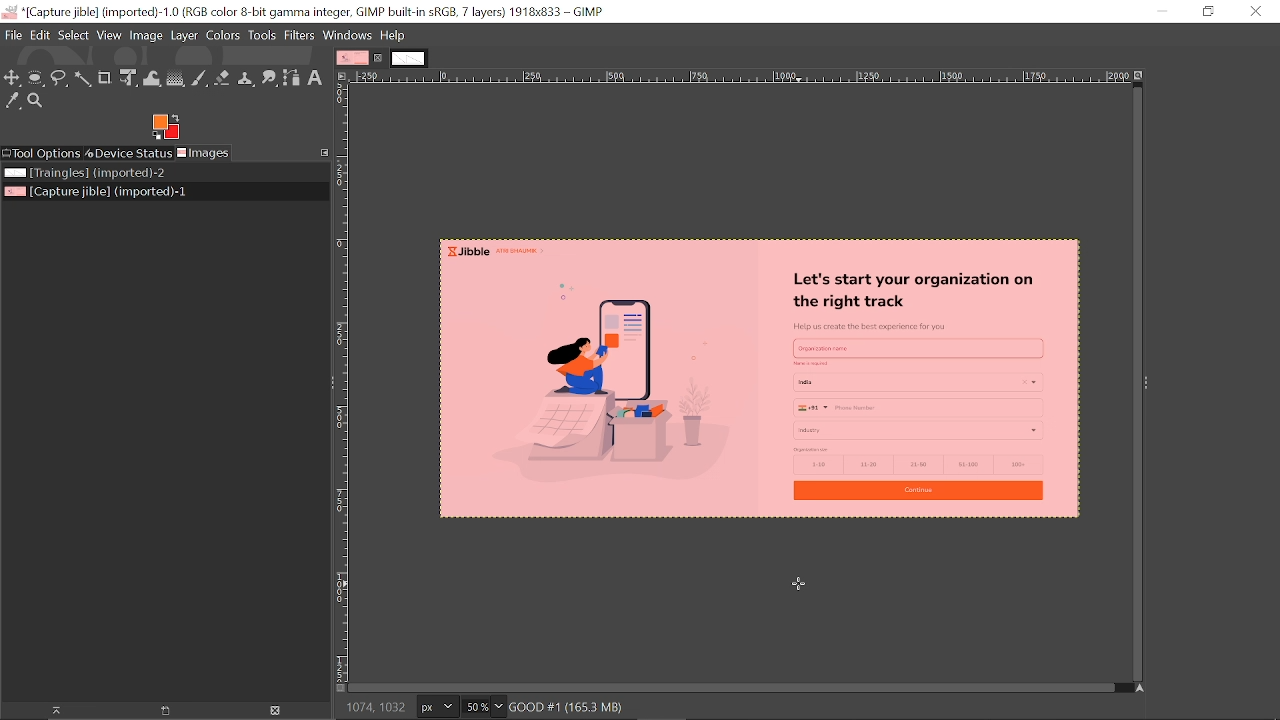 The image size is (1280, 720). Describe the element at coordinates (1209, 12) in the screenshot. I see `Restore down` at that location.